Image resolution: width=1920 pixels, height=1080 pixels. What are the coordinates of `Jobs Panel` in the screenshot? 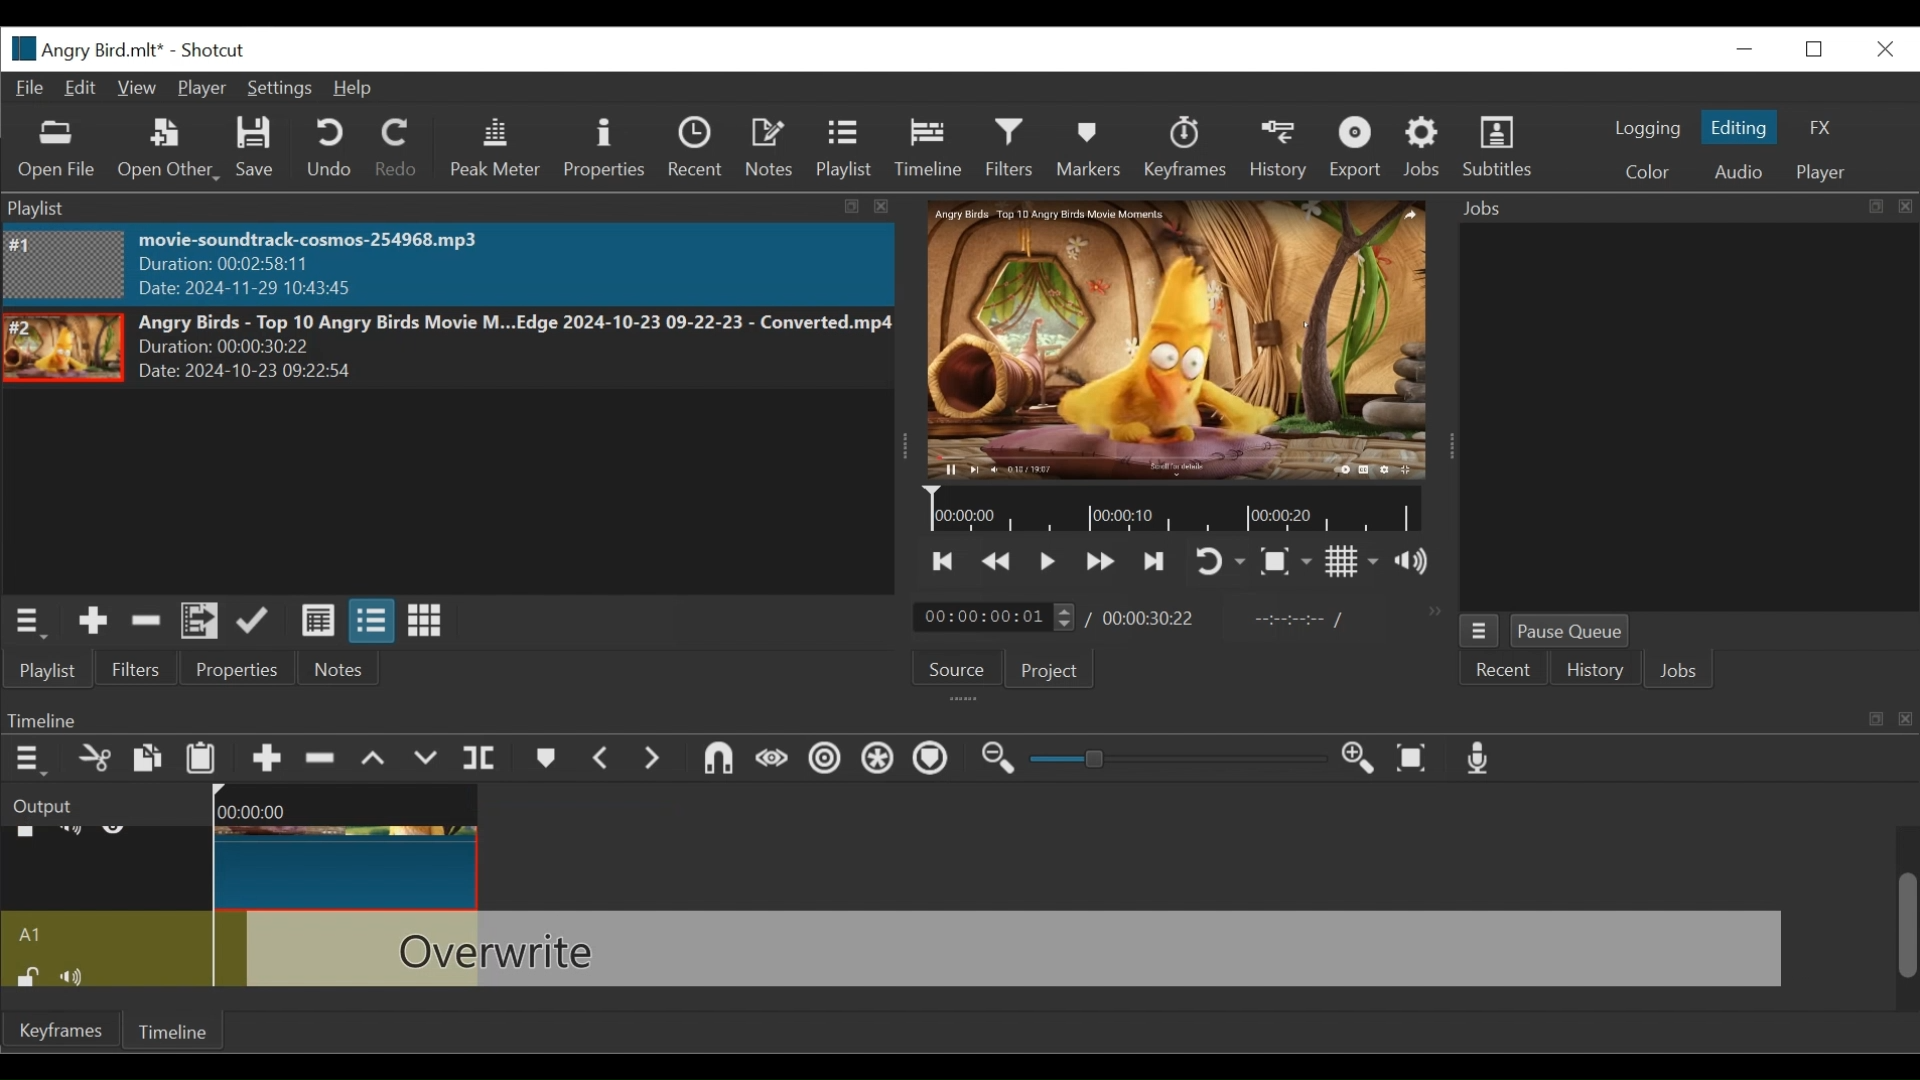 It's located at (1678, 208).